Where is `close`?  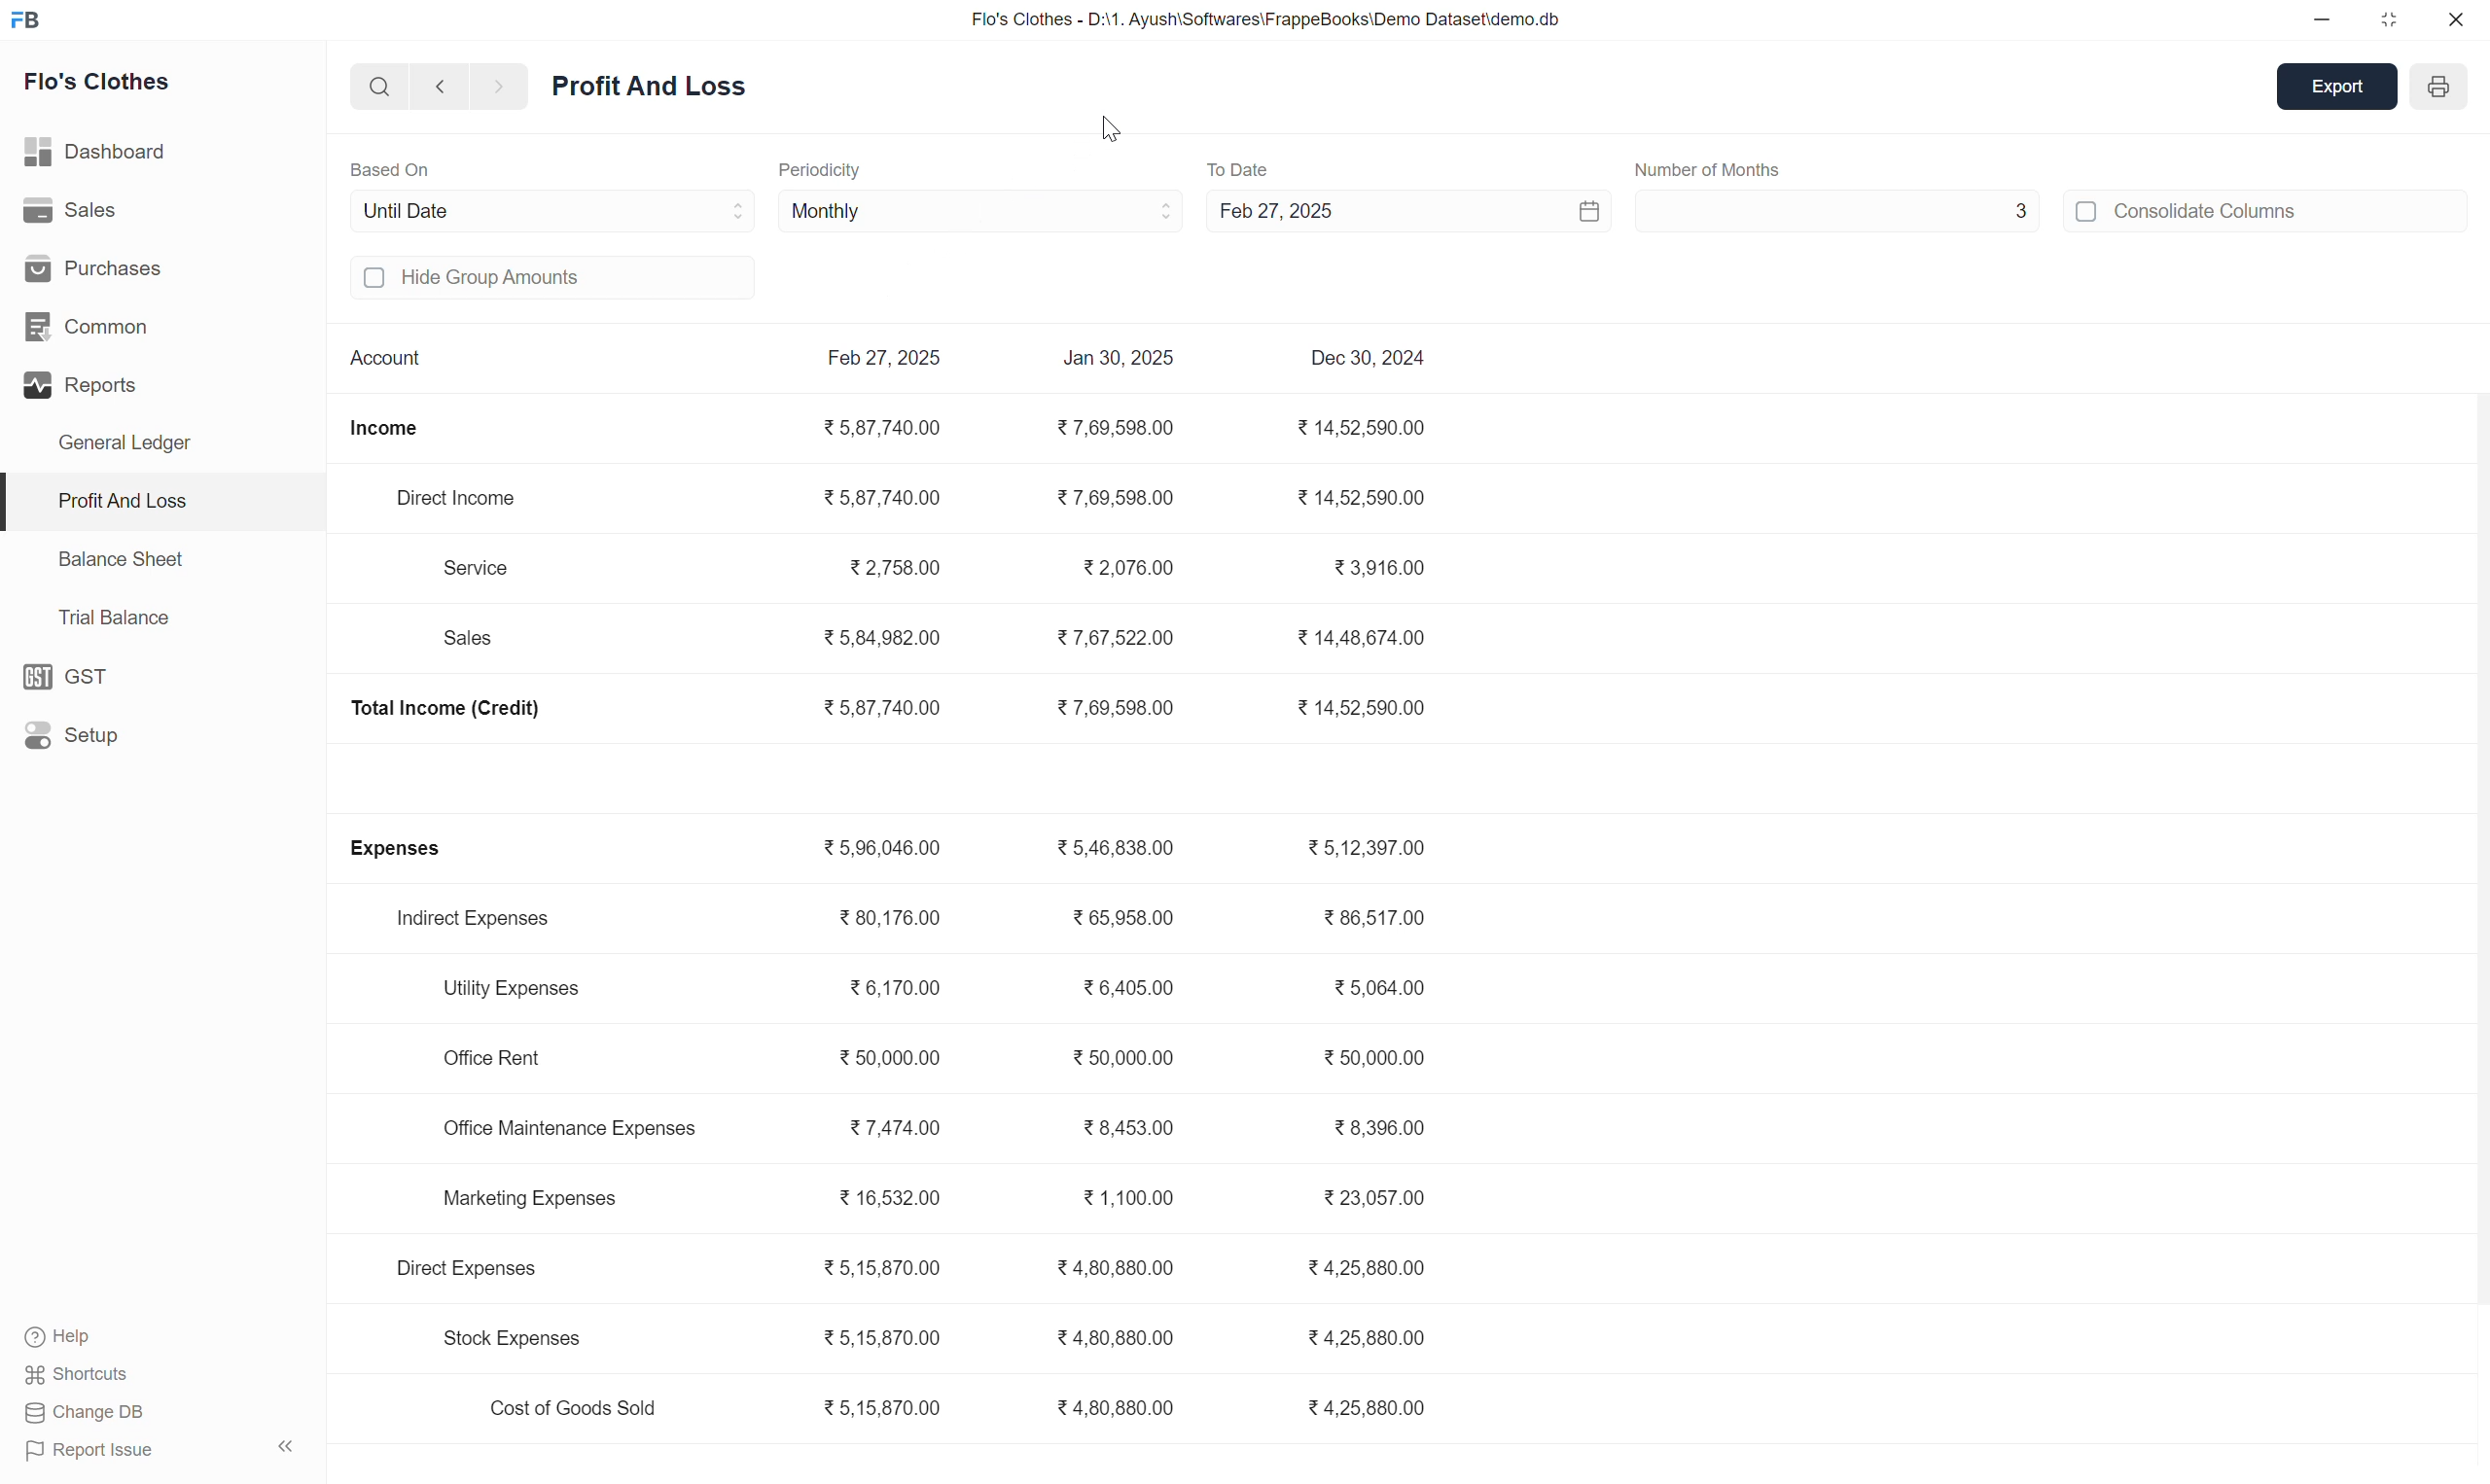
close is located at coordinates (2459, 20).